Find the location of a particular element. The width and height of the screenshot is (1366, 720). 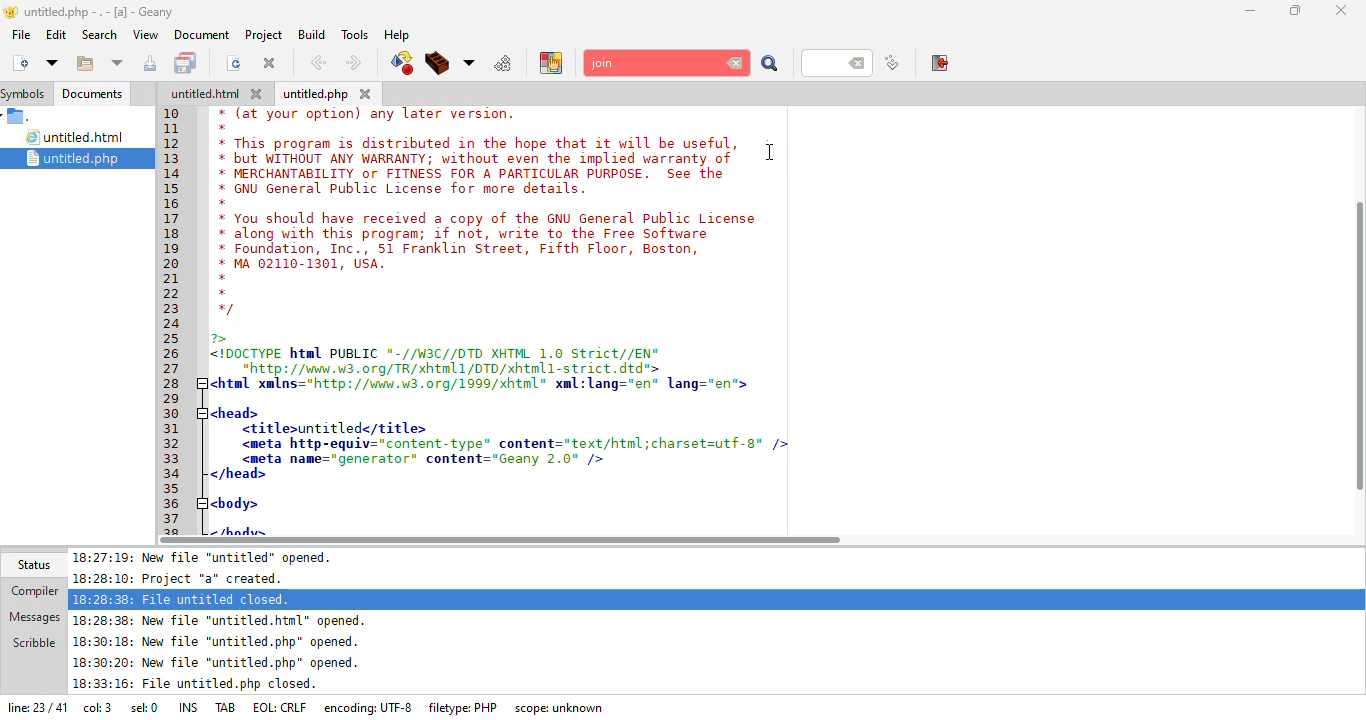

untitled.html is located at coordinates (78, 138).